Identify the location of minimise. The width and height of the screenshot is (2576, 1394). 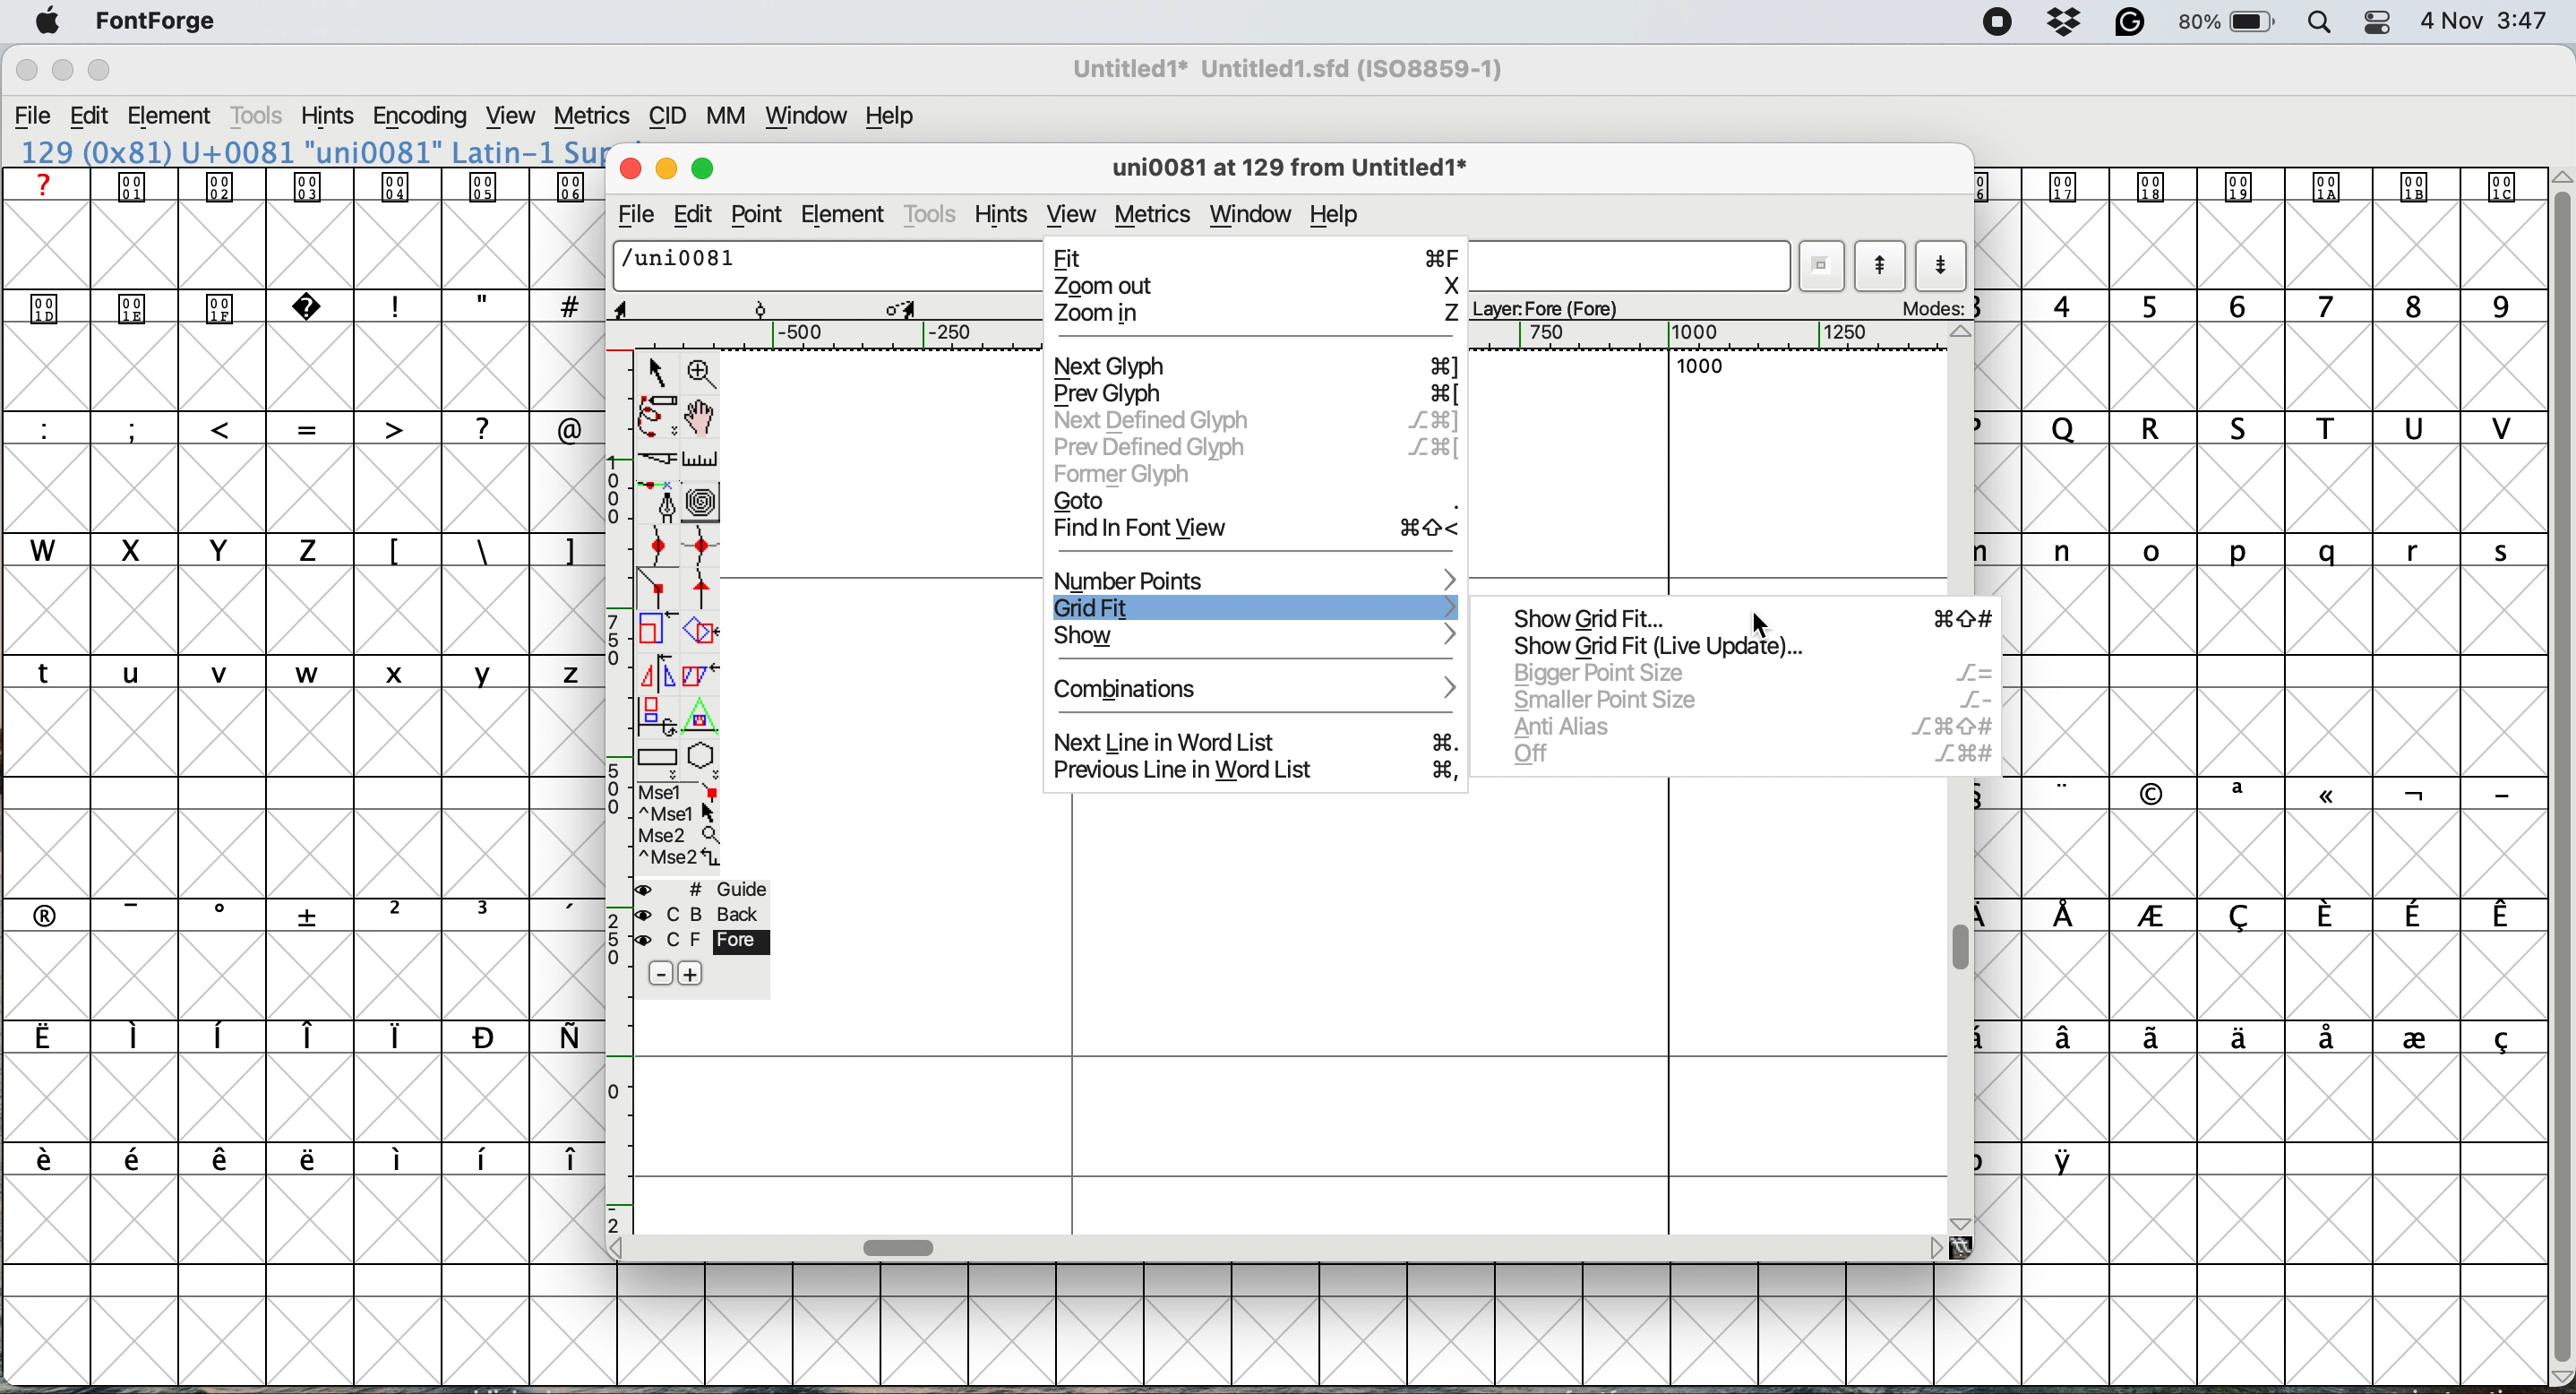
(668, 171).